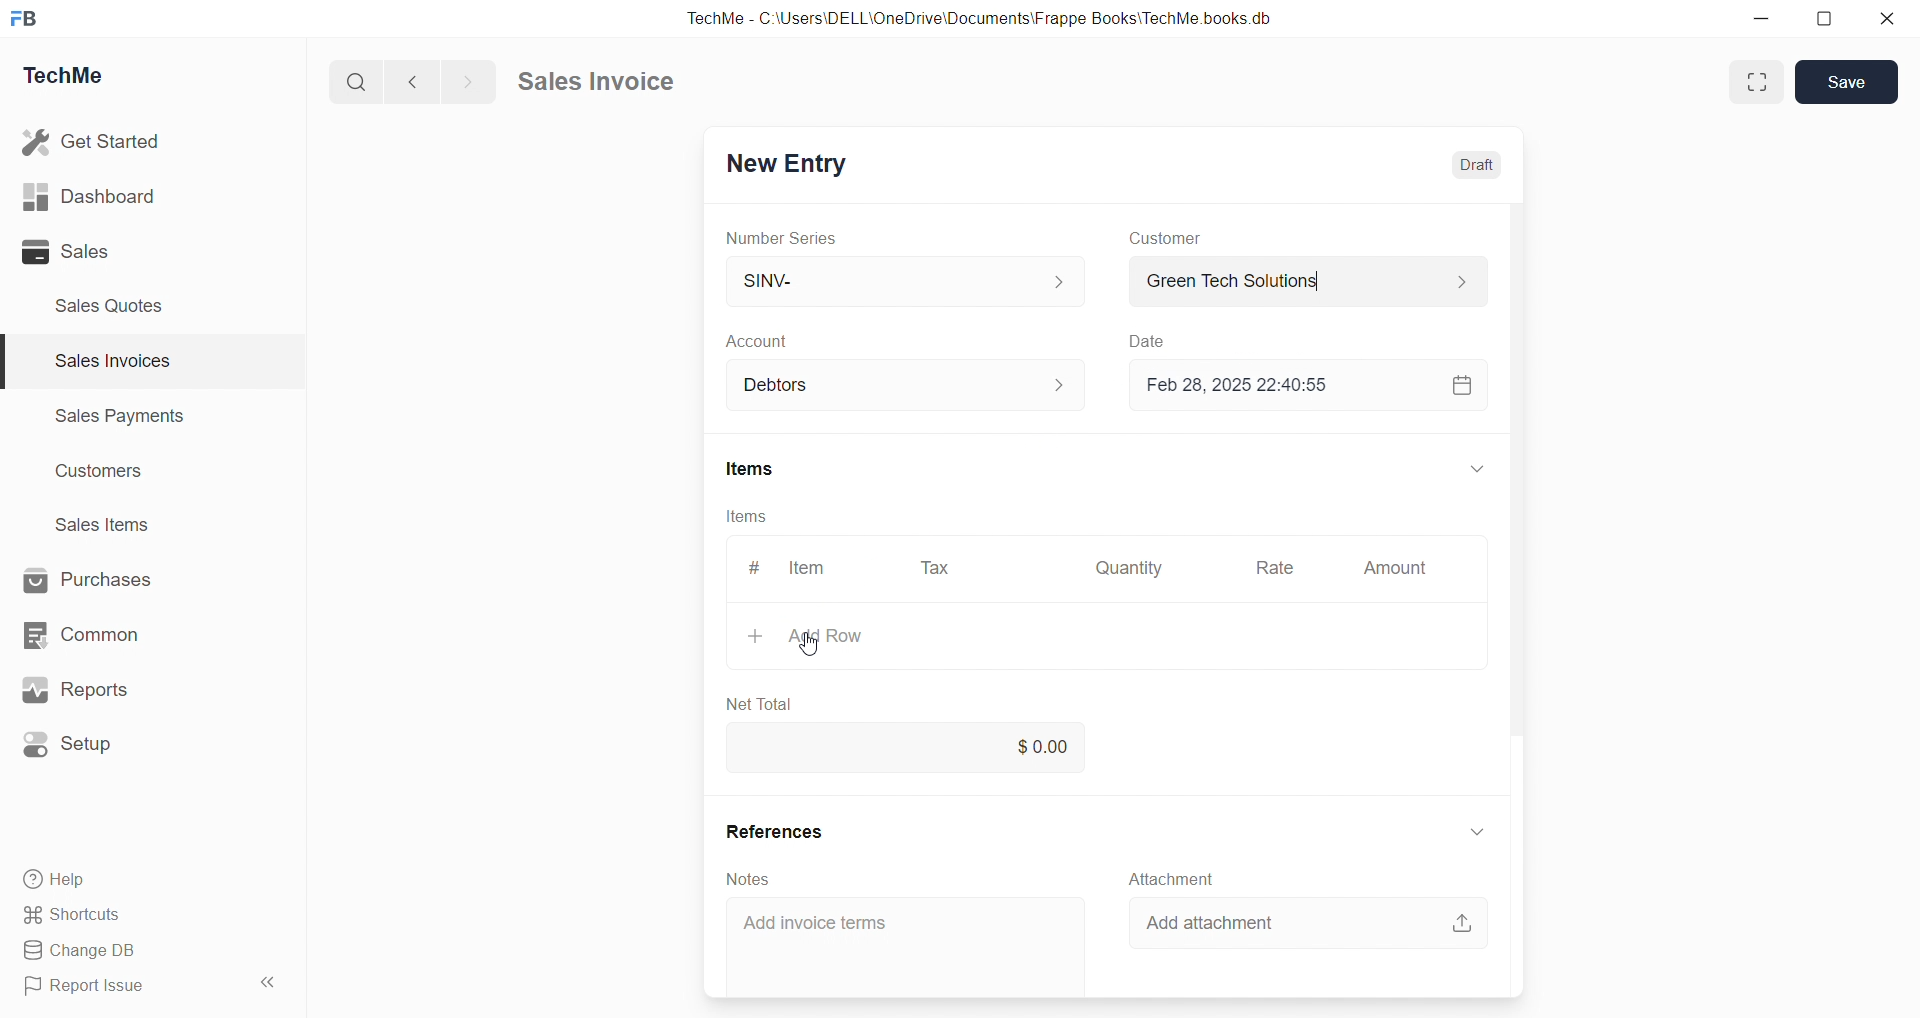  I want to click on Quantity, so click(1129, 569).